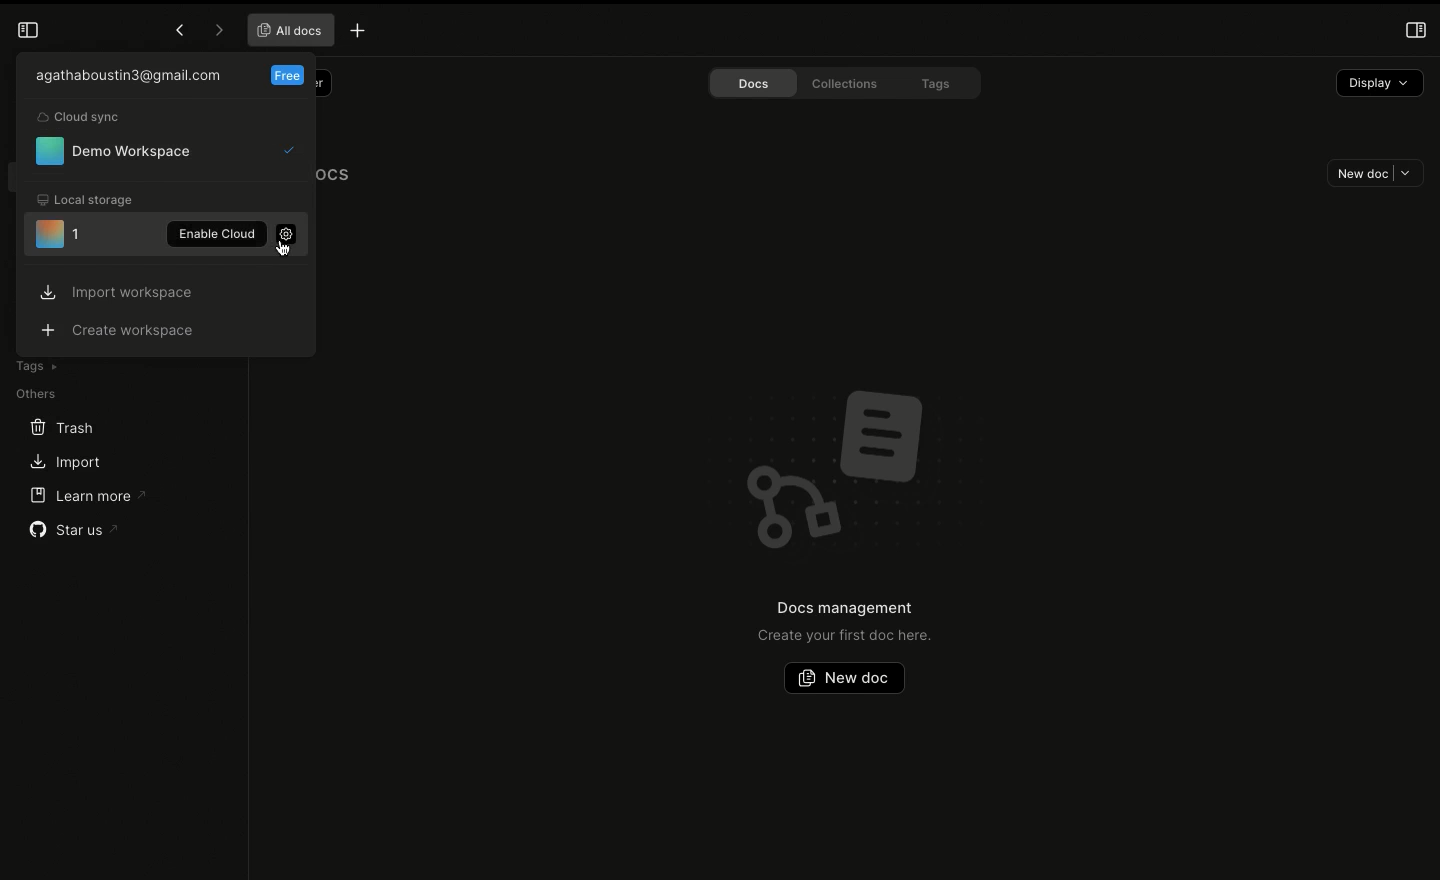  What do you see at coordinates (28, 30) in the screenshot?
I see `Collapse sidebar` at bounding box center [28, 30].